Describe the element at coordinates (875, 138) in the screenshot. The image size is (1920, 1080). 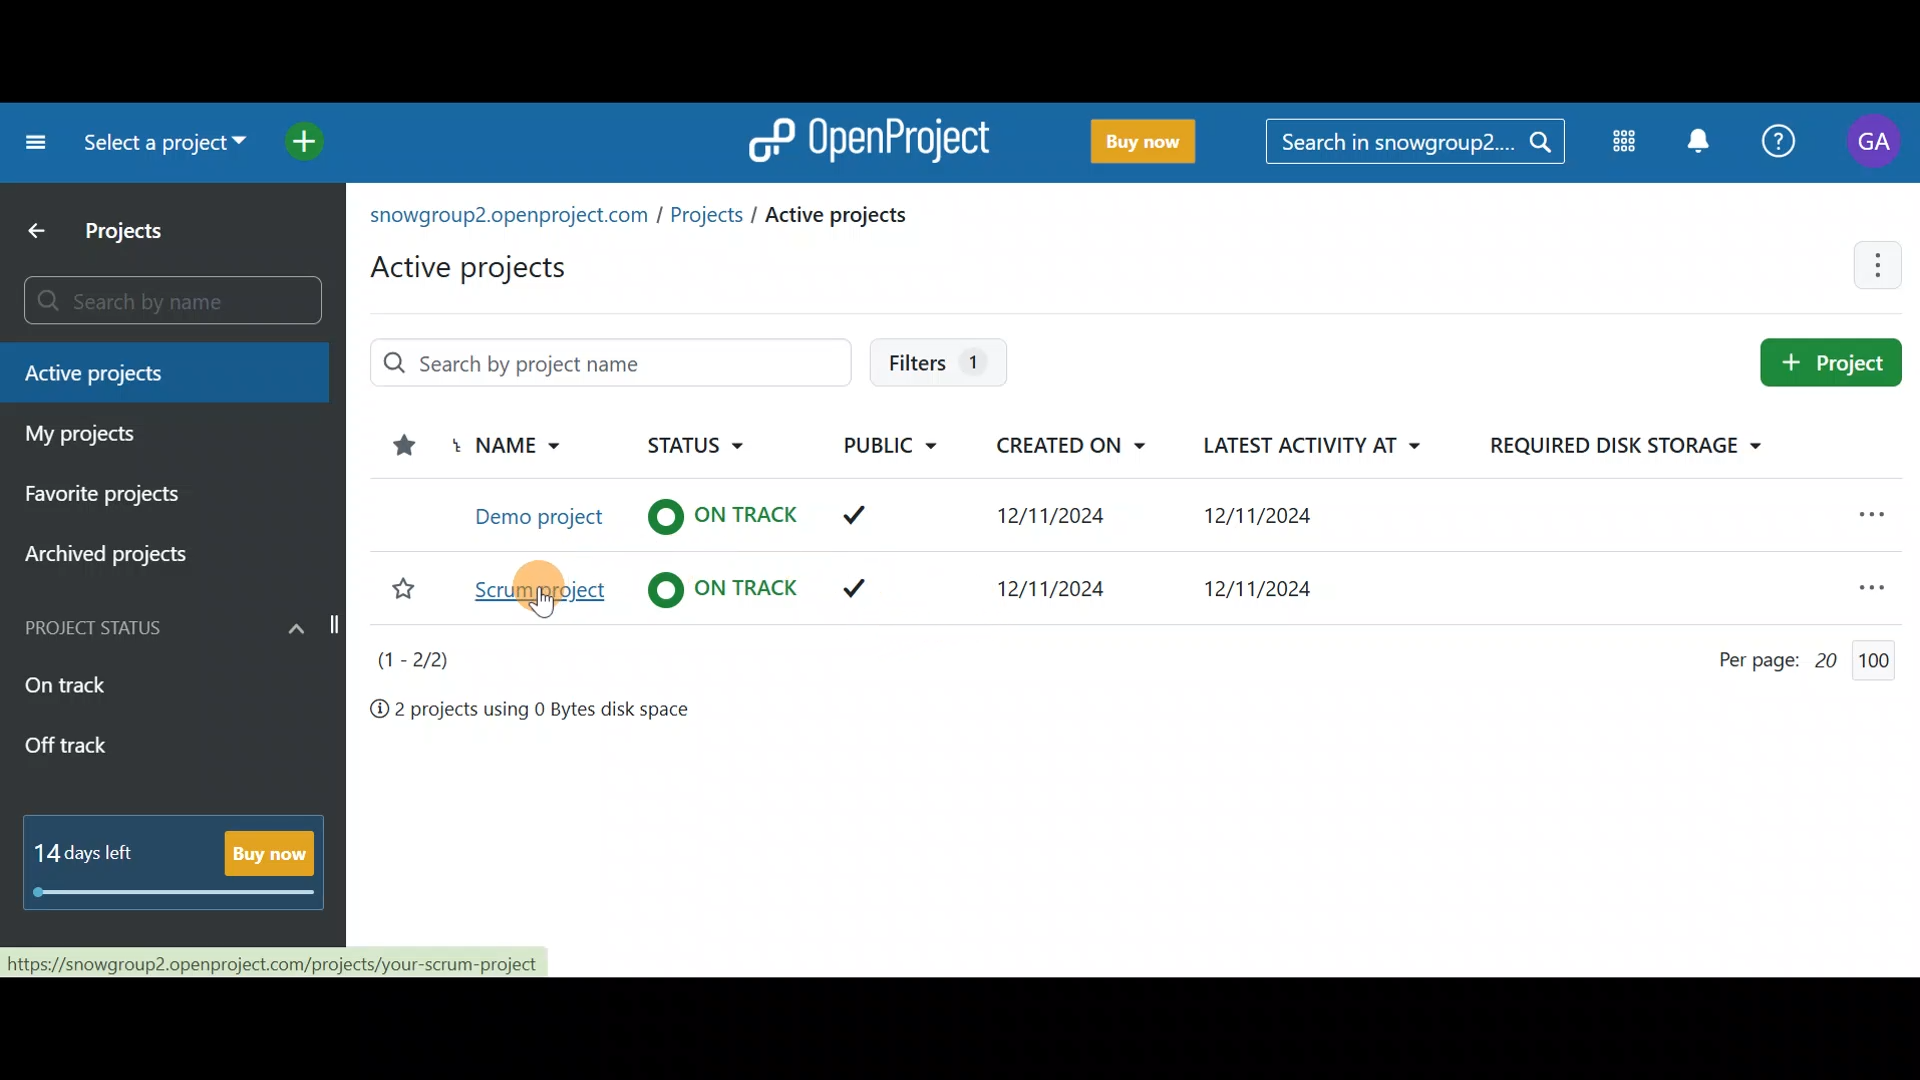
I see `OpenProject` at that location.